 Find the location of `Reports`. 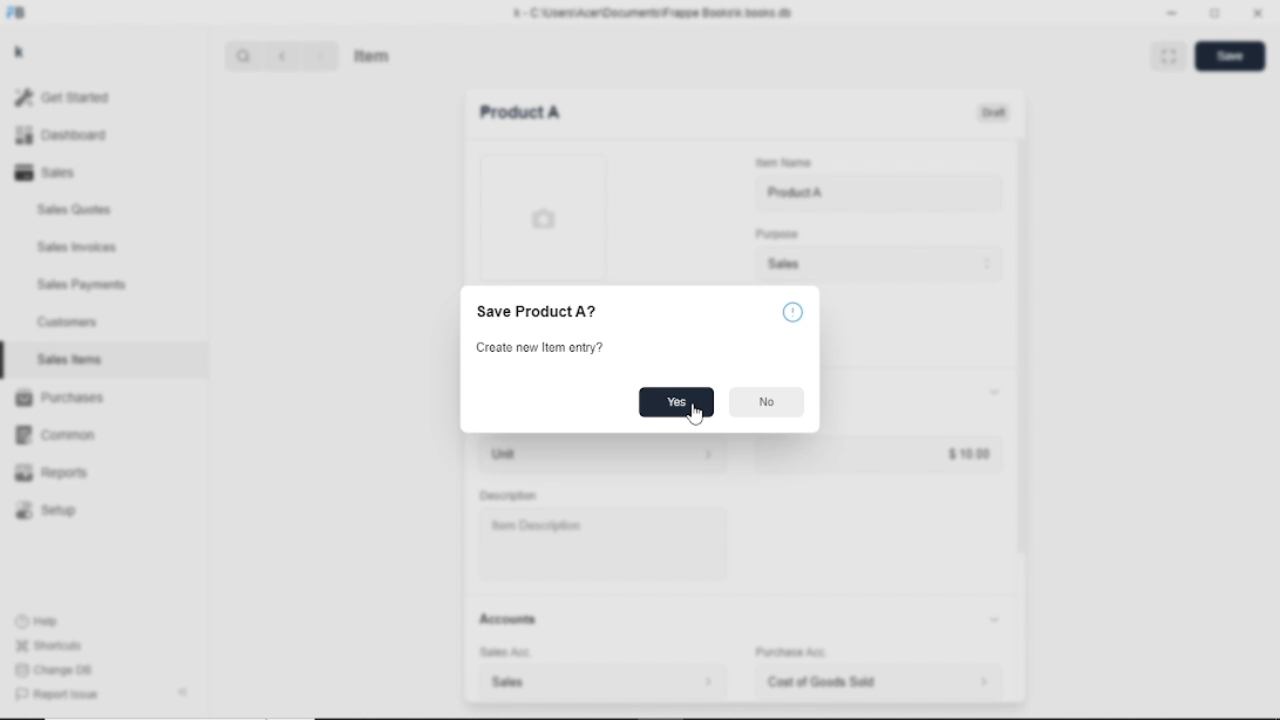

Reports is located at coordinates (52, 472).